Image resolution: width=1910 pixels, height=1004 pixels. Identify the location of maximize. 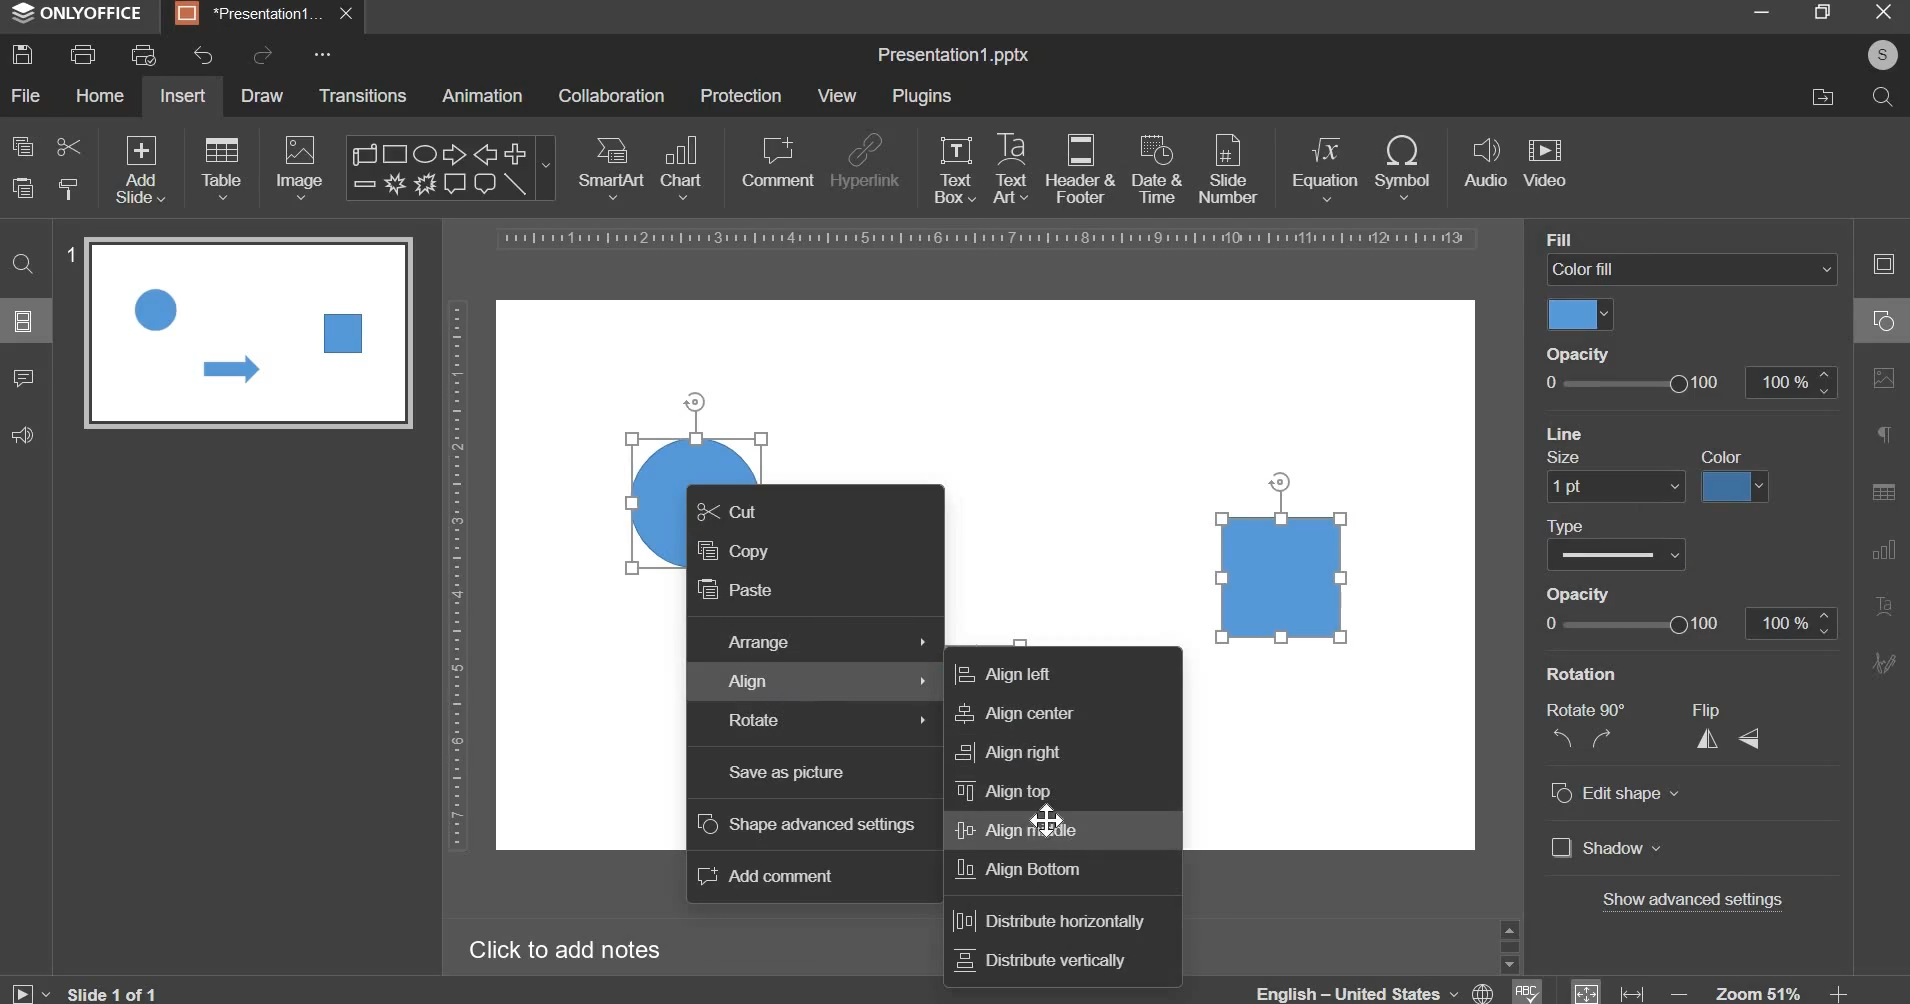
(1821, 11).